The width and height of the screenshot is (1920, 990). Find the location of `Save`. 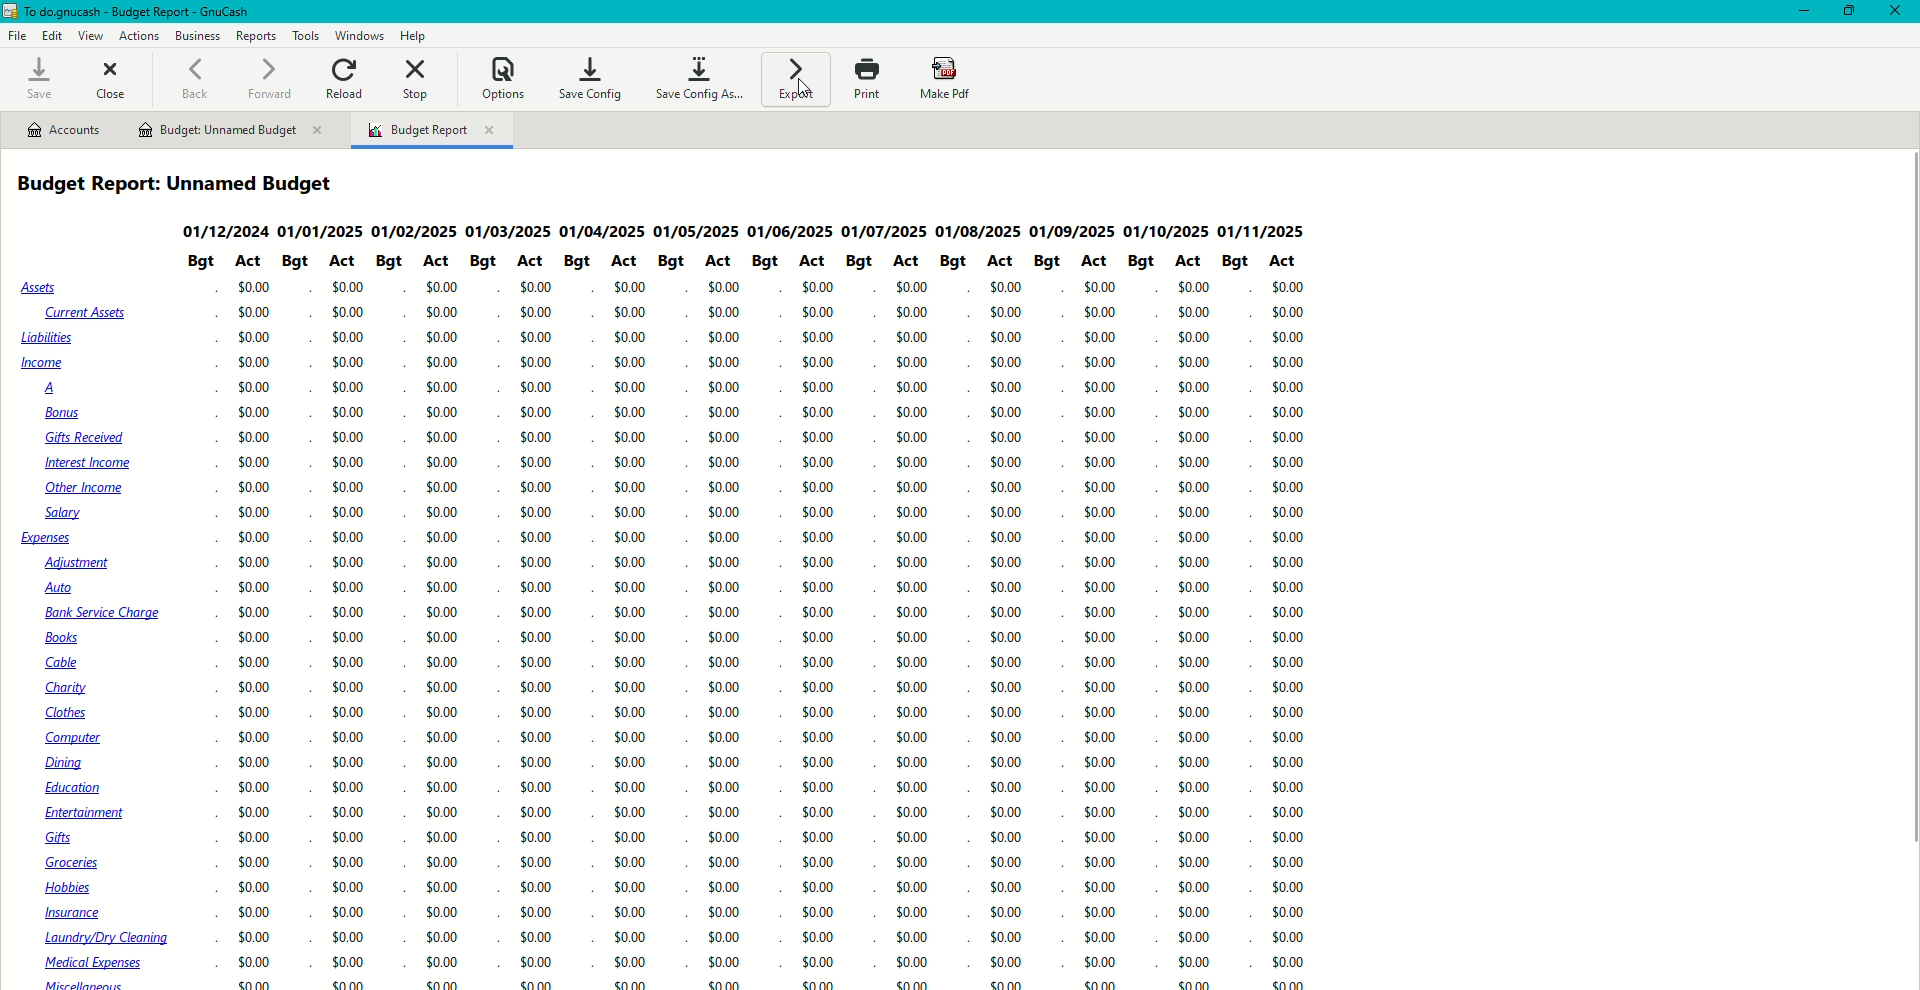

Save is located at coordinates (36, 79).